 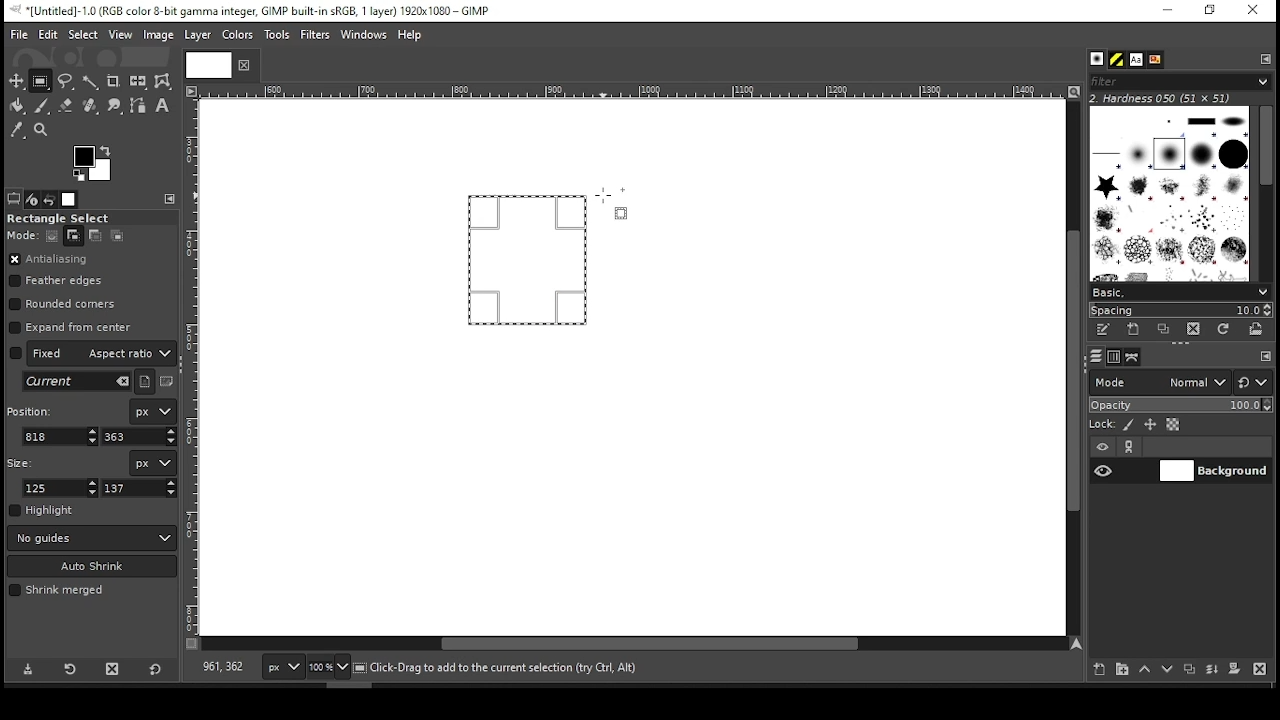 I want to click on eraser tool, so click(x=65, y=105).